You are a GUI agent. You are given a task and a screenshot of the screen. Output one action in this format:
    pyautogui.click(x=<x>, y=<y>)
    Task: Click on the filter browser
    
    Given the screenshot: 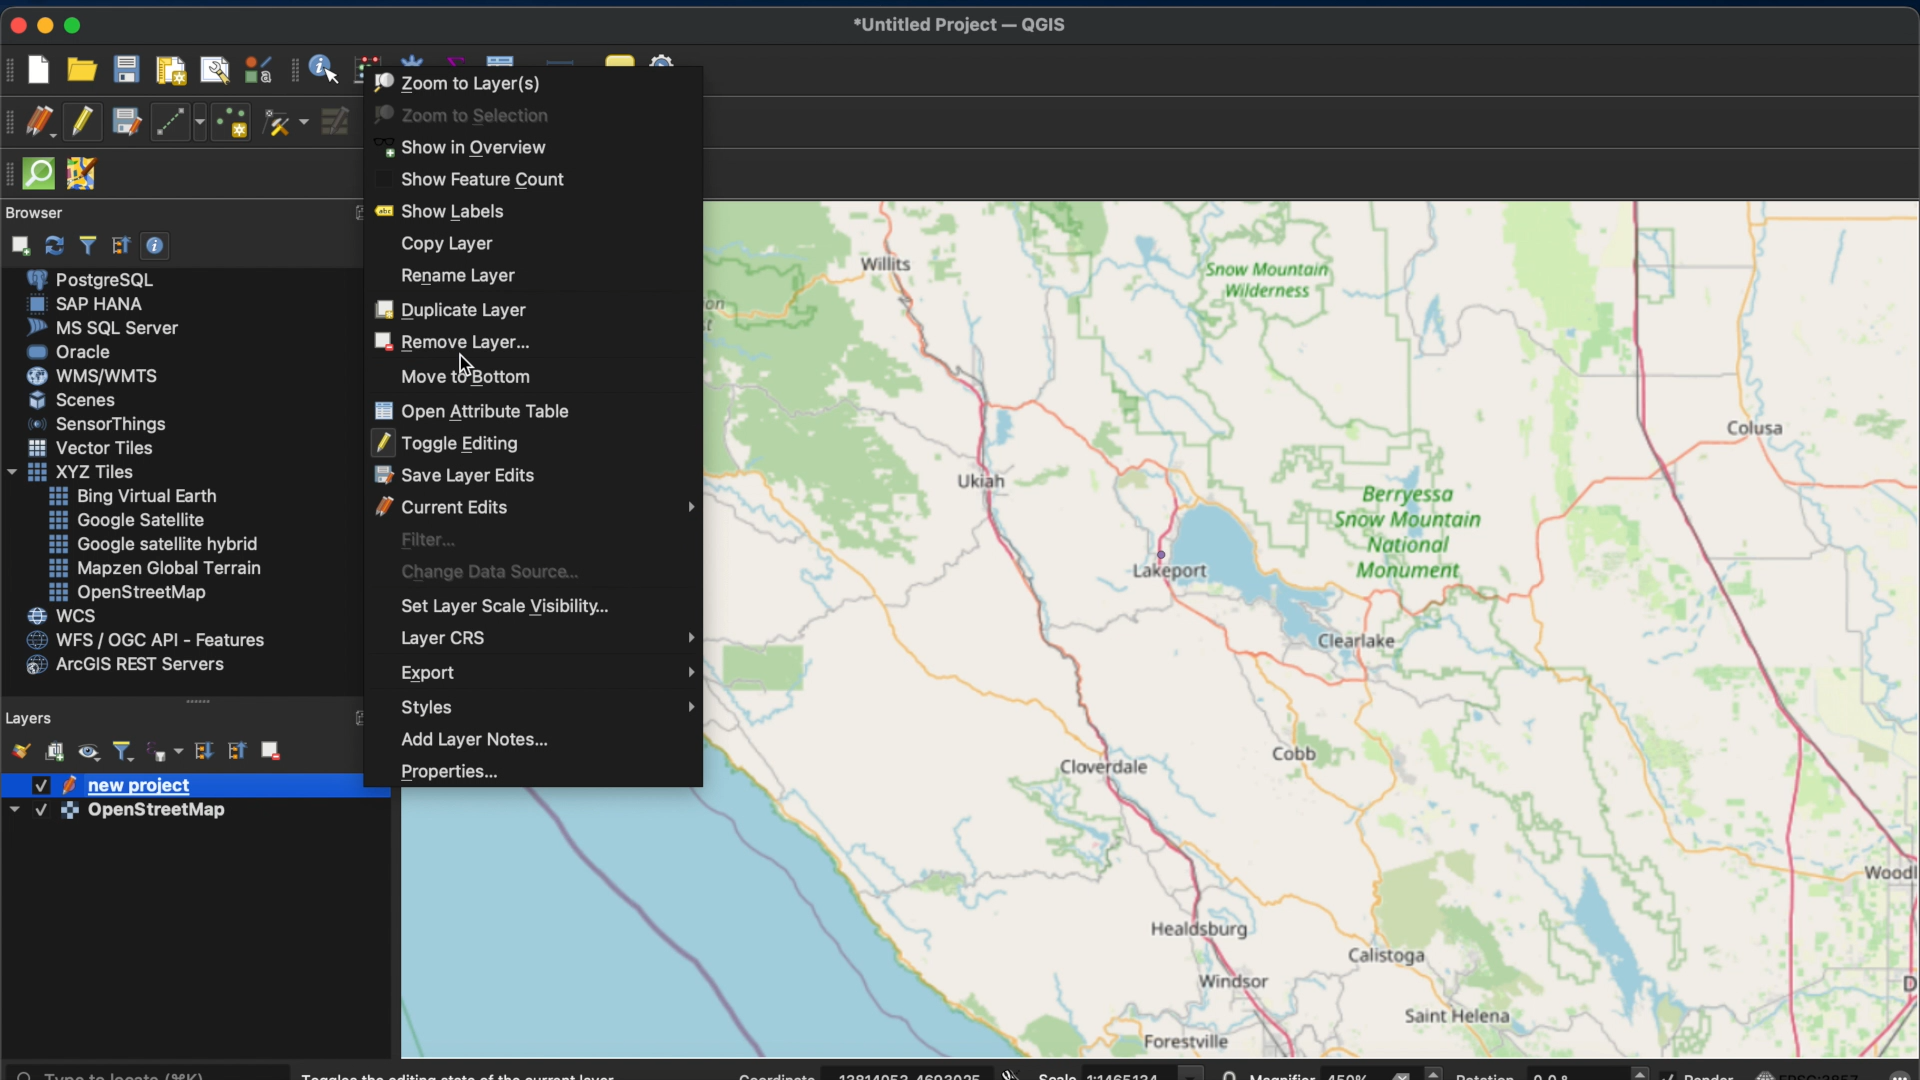 What is the action you would take?
    pyautogui.click(x=86, y=245)
    